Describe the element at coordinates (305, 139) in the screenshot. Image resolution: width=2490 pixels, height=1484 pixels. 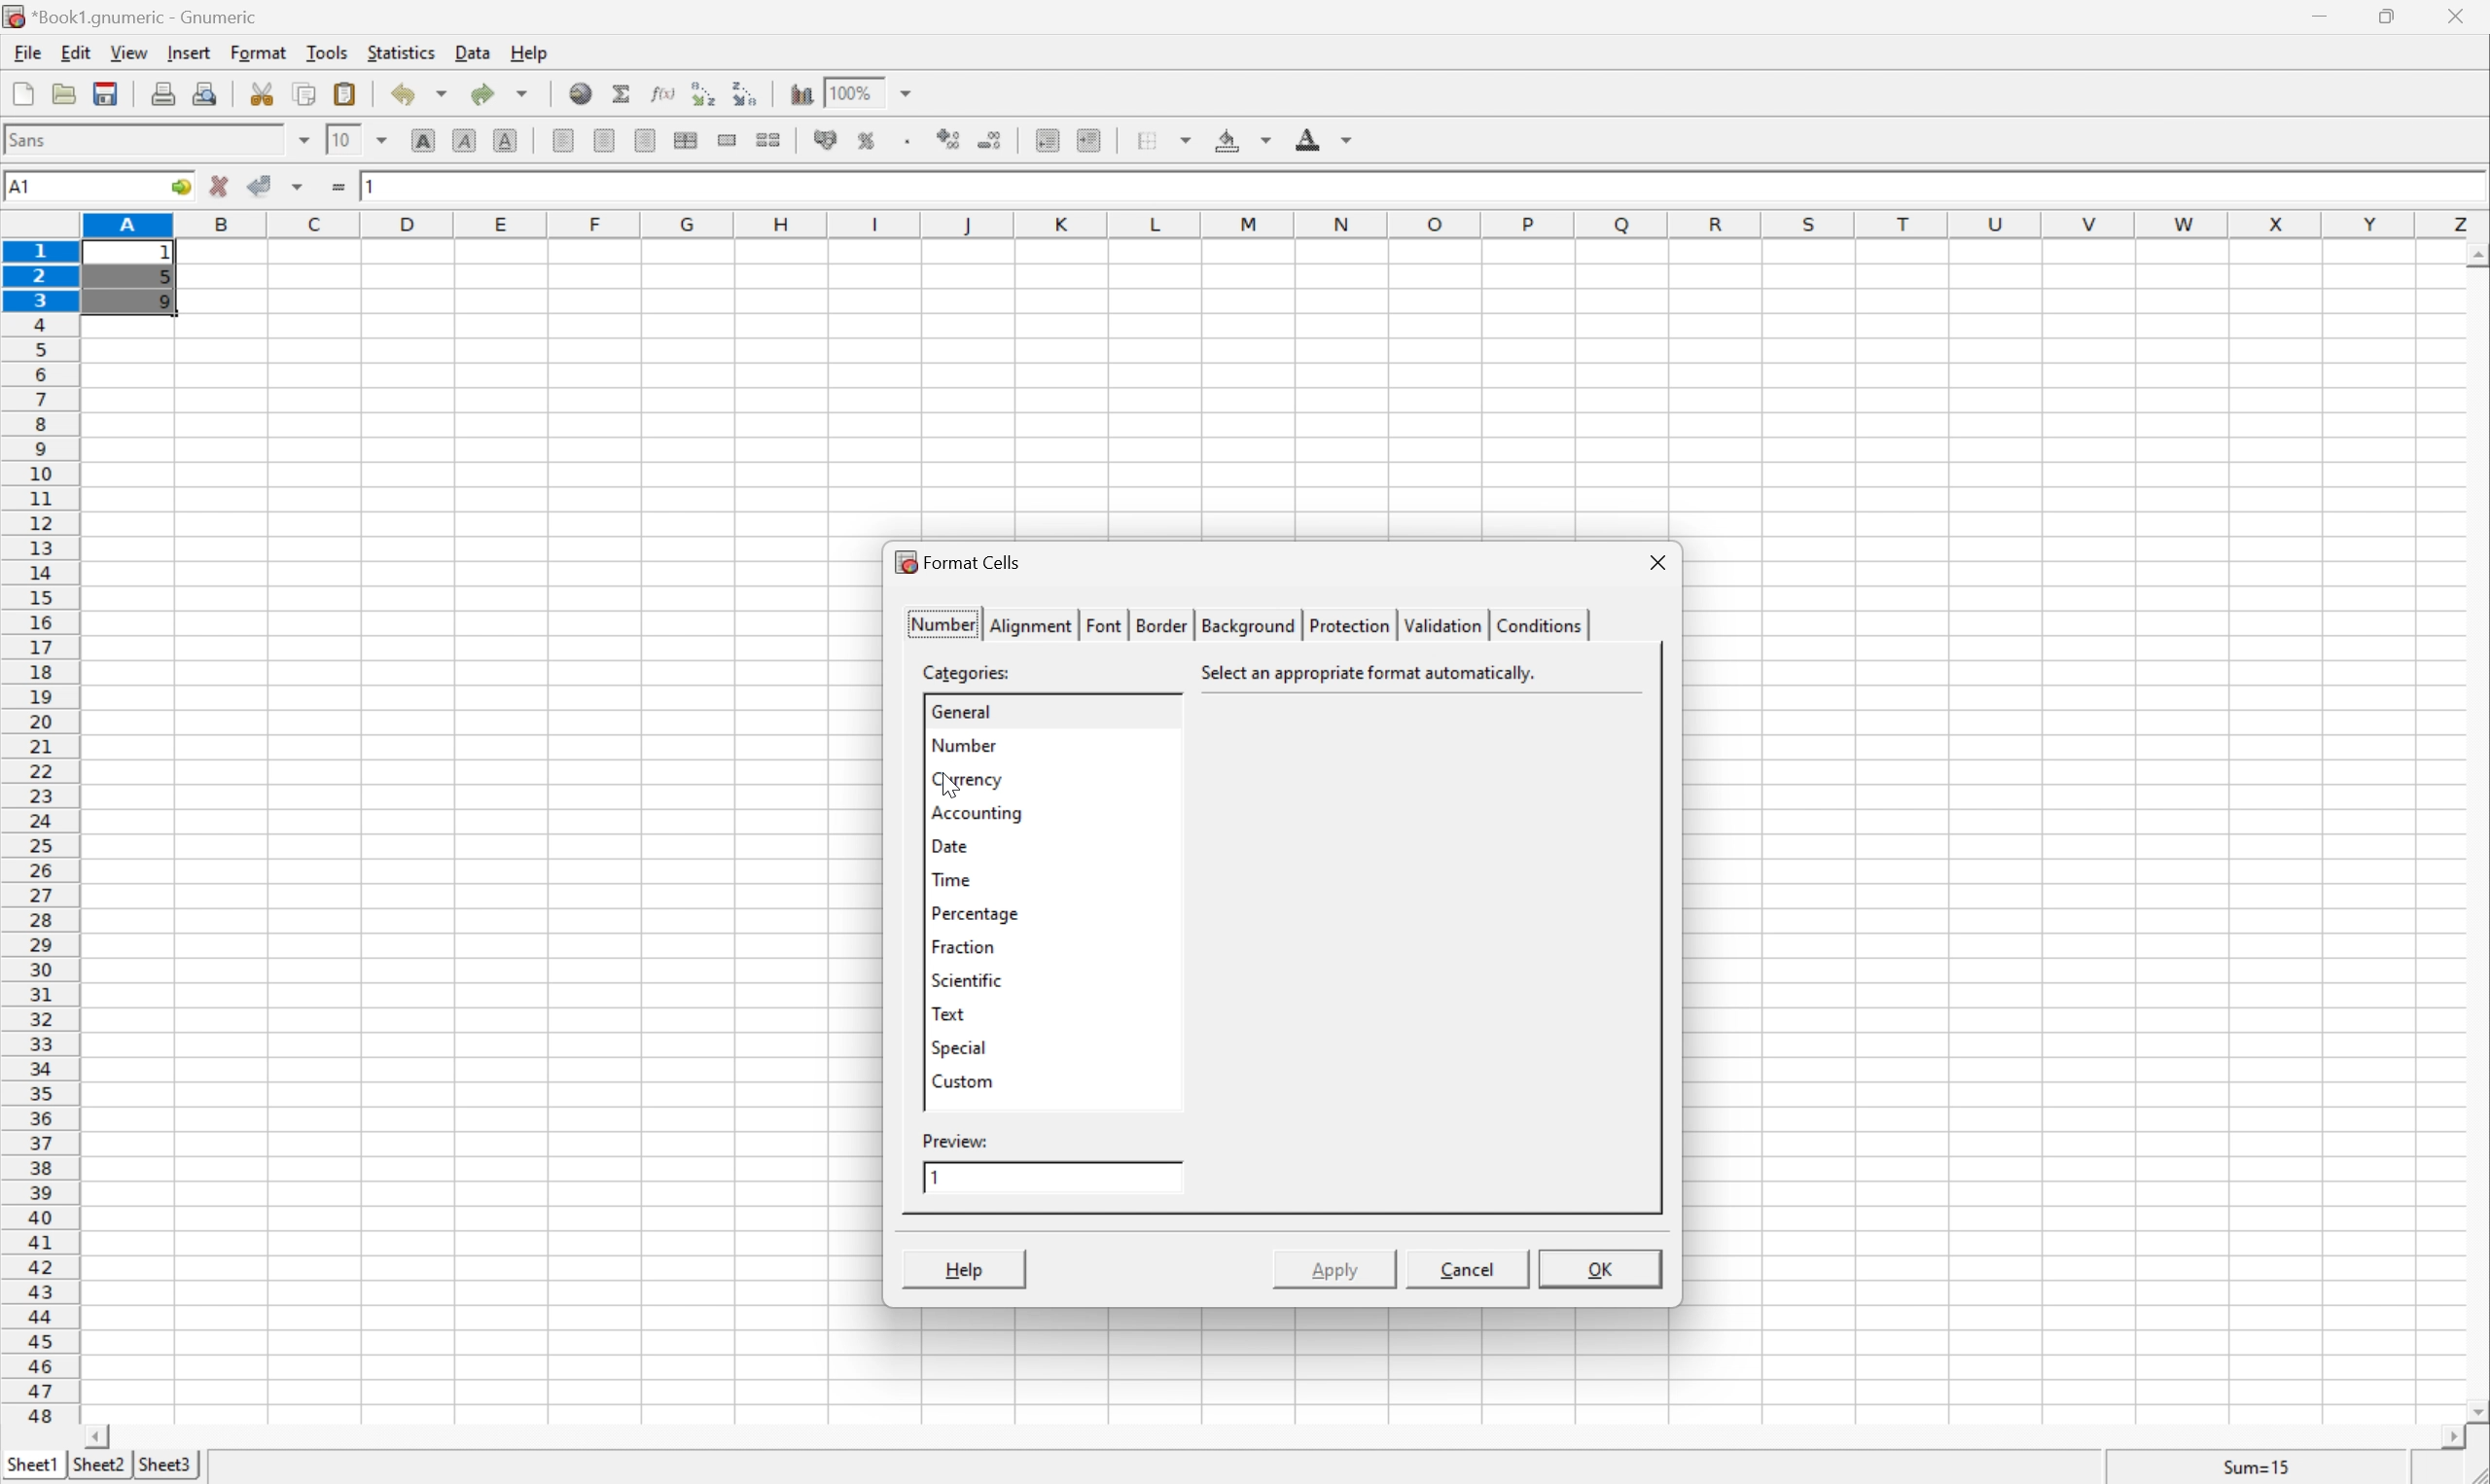
I see `drop down` at that location.